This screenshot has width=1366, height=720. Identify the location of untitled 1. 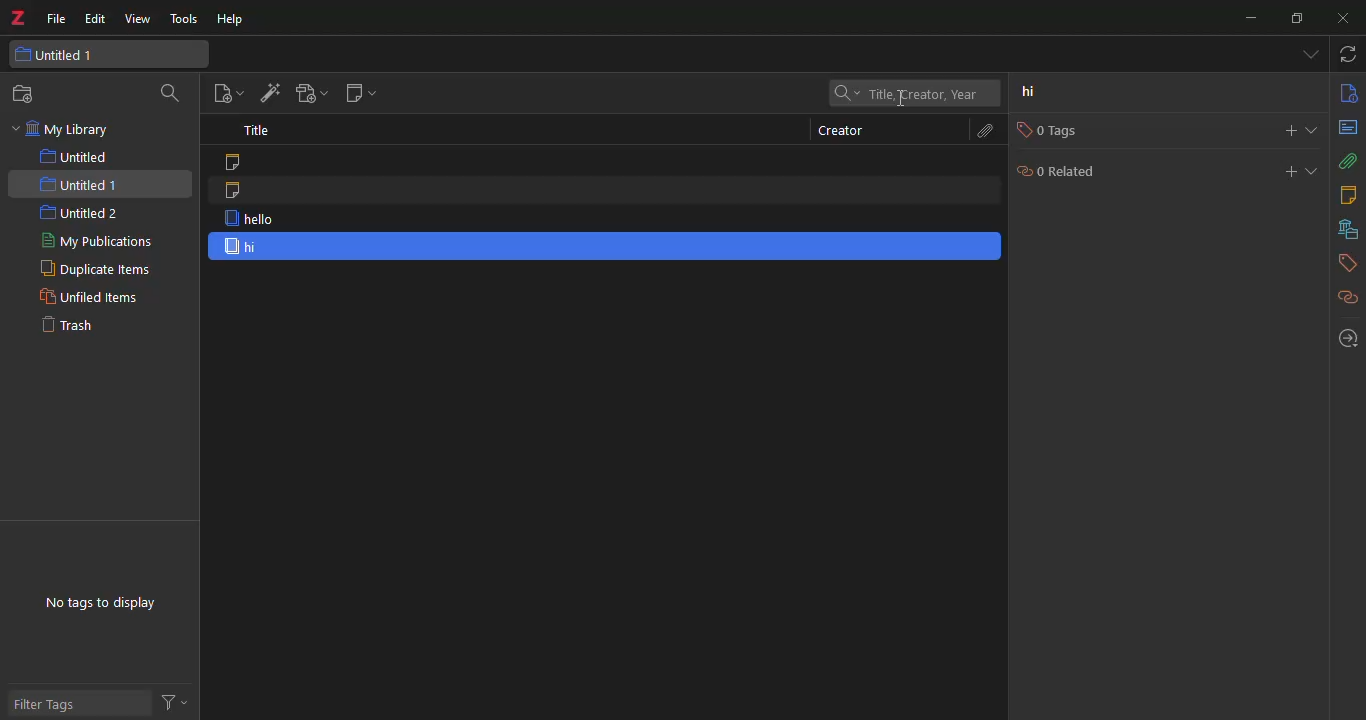
(57, 54).